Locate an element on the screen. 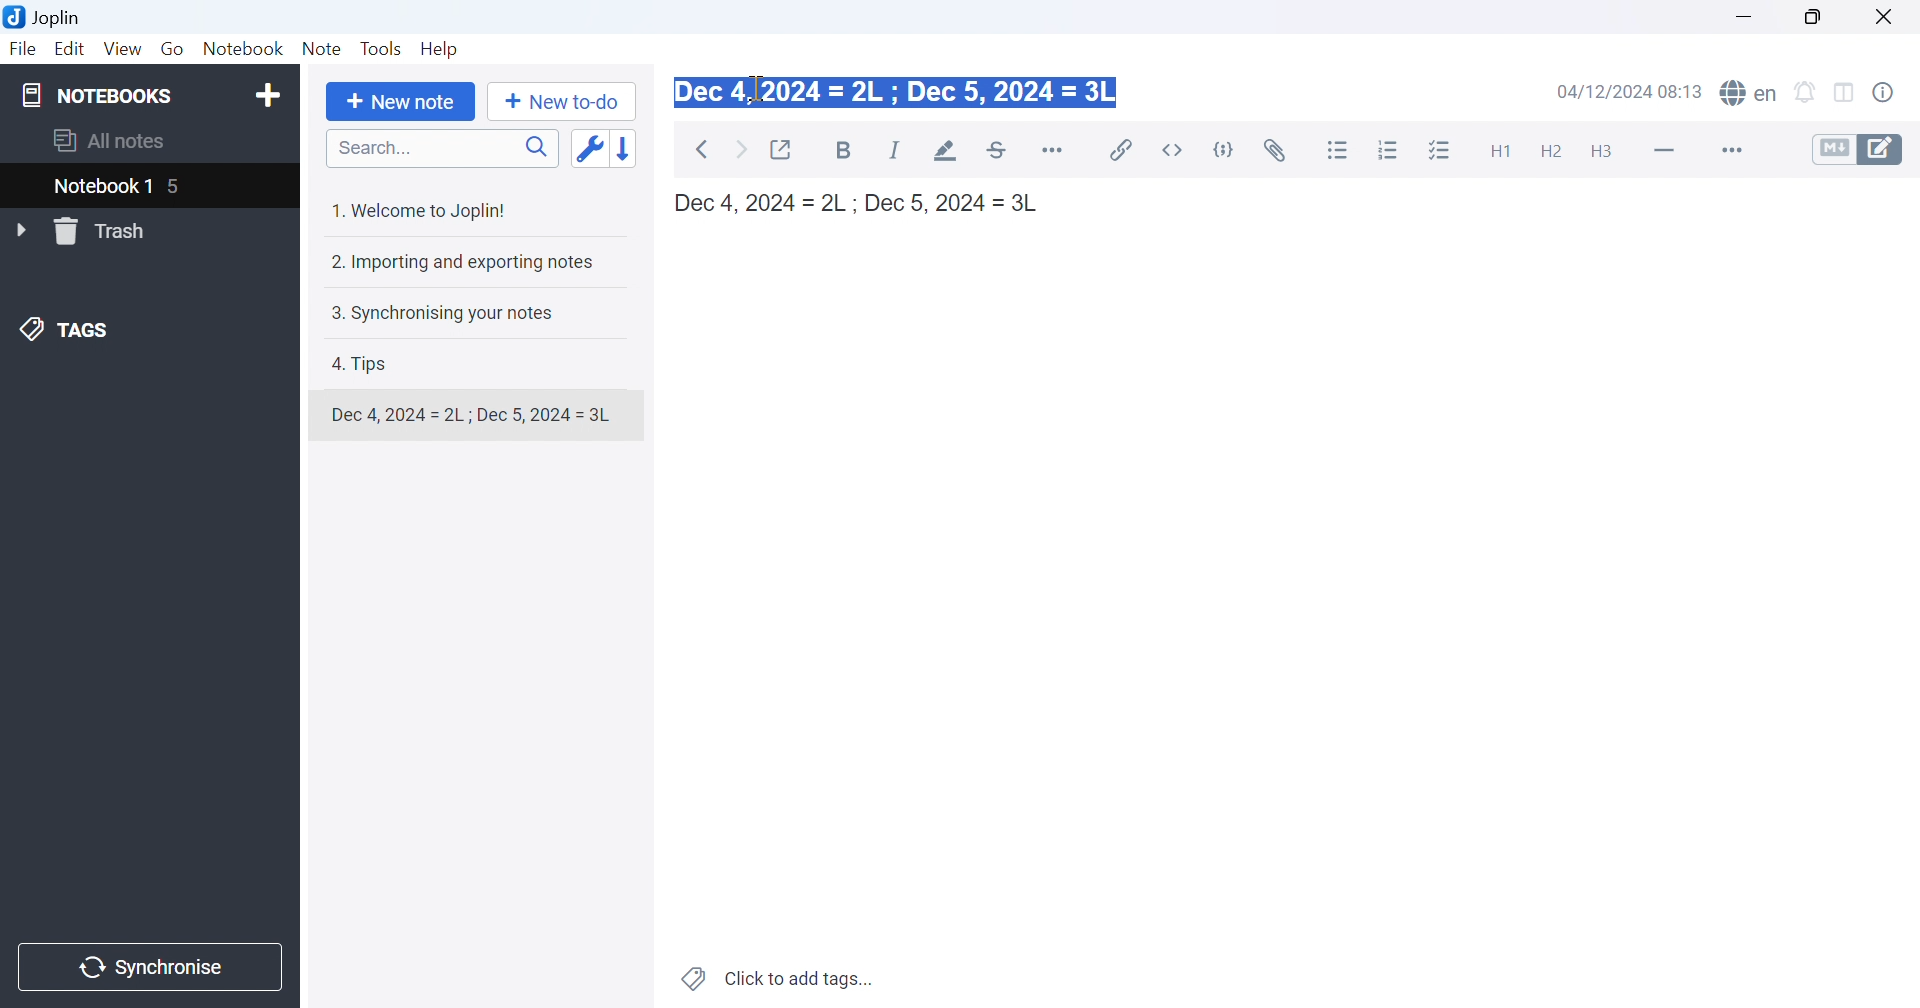 Image resolution: width=1920 pixels, height=1008 pixels. Numbered list is located at coordinates (1388, 151).